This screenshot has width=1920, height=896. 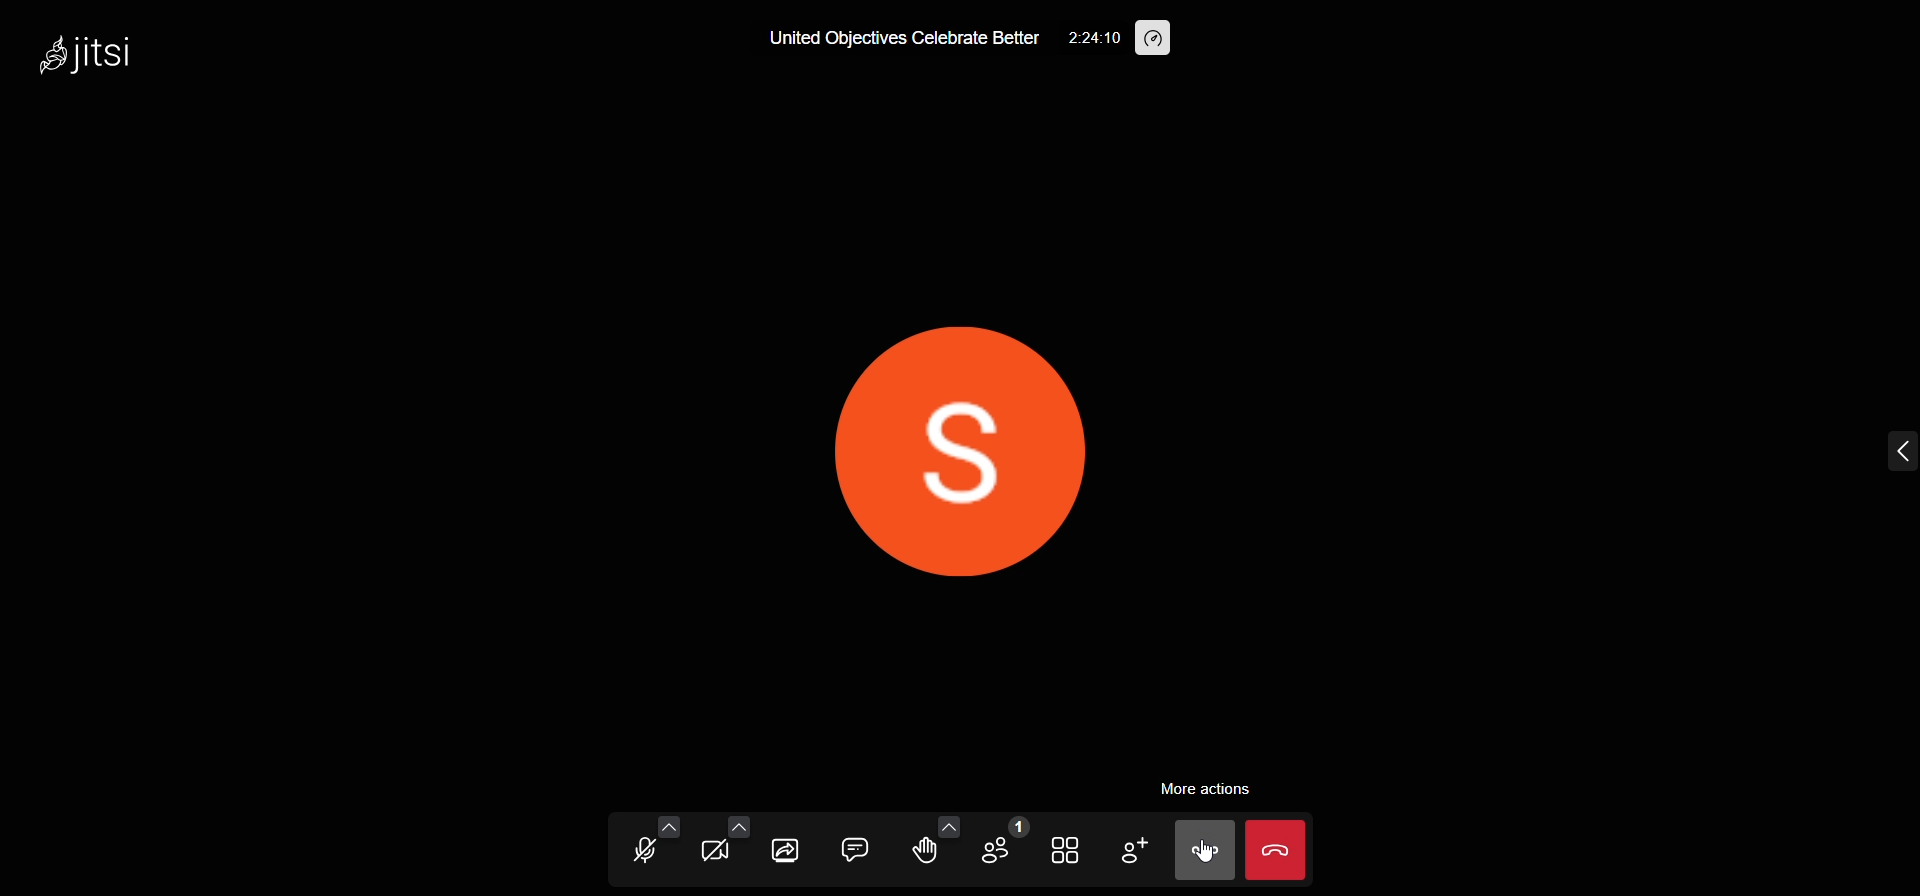 What do you see at coordinates (1208, 790) in the screenshot?
I see `more action` at bounding box center [1208, 790].